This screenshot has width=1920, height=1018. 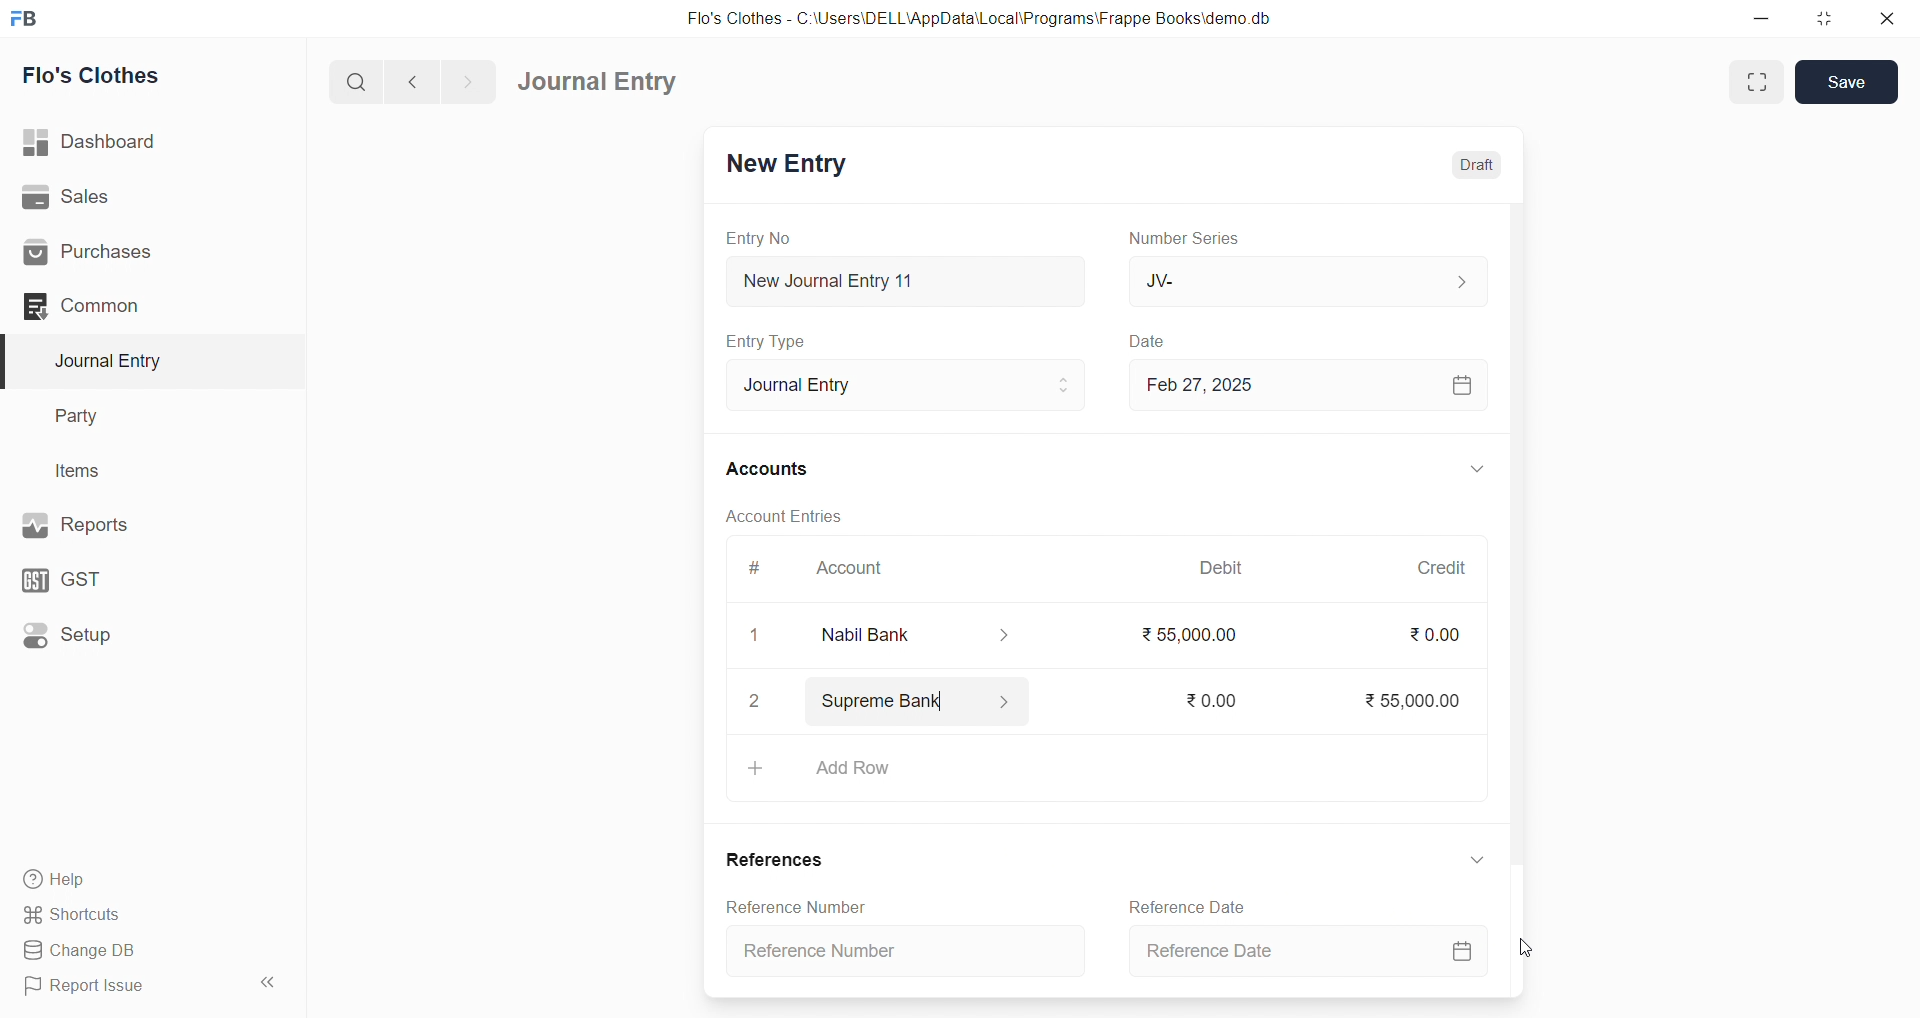 What do you see at coordinates (118, 525) in the screenshot?
I see `Reports` at bounding box center [118, 525].